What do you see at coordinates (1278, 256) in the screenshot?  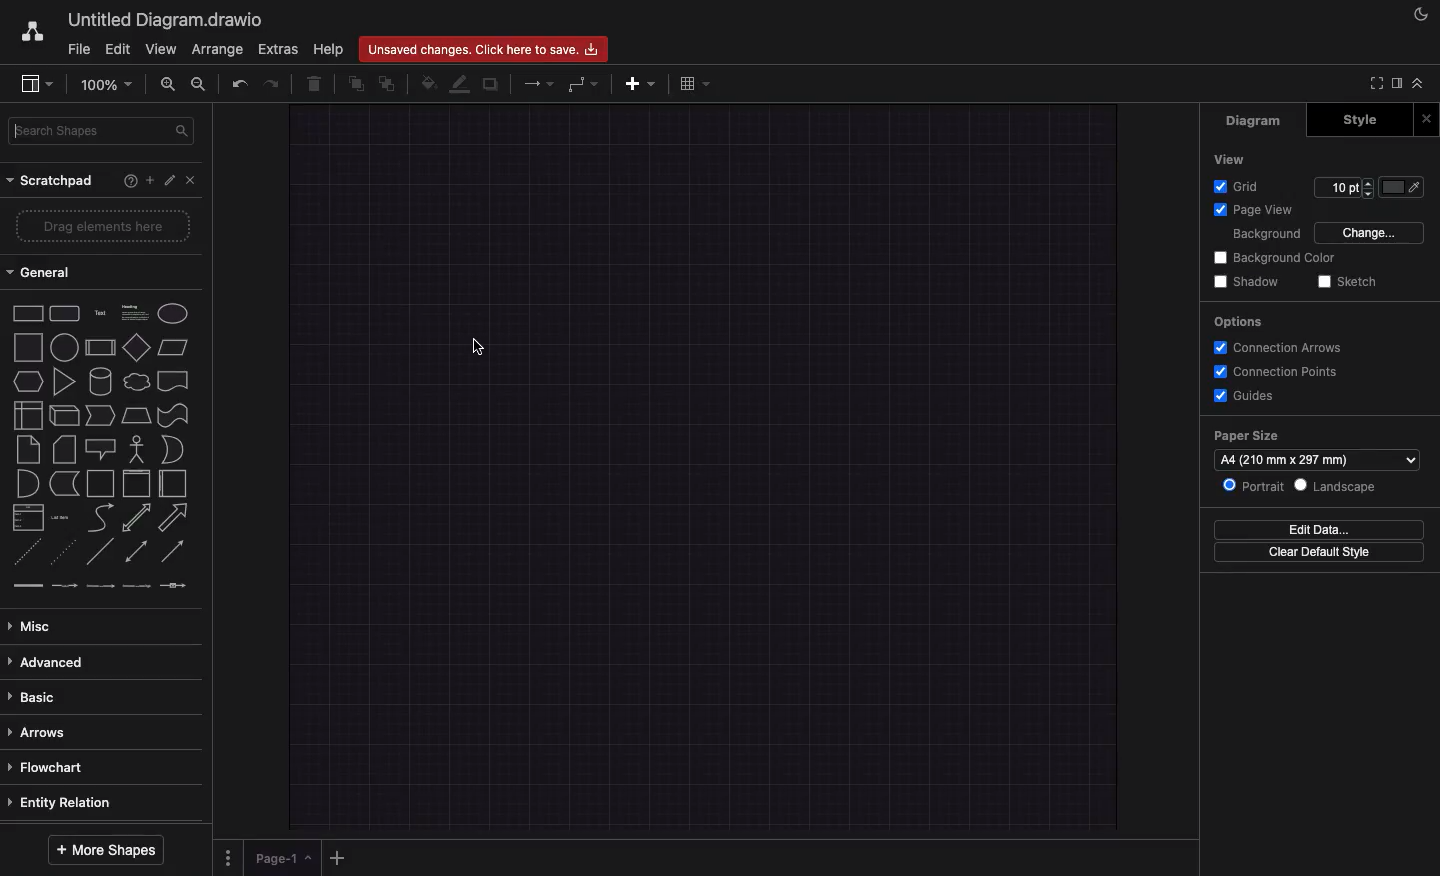 I see `Background color` at bounding box center [1278, 256].